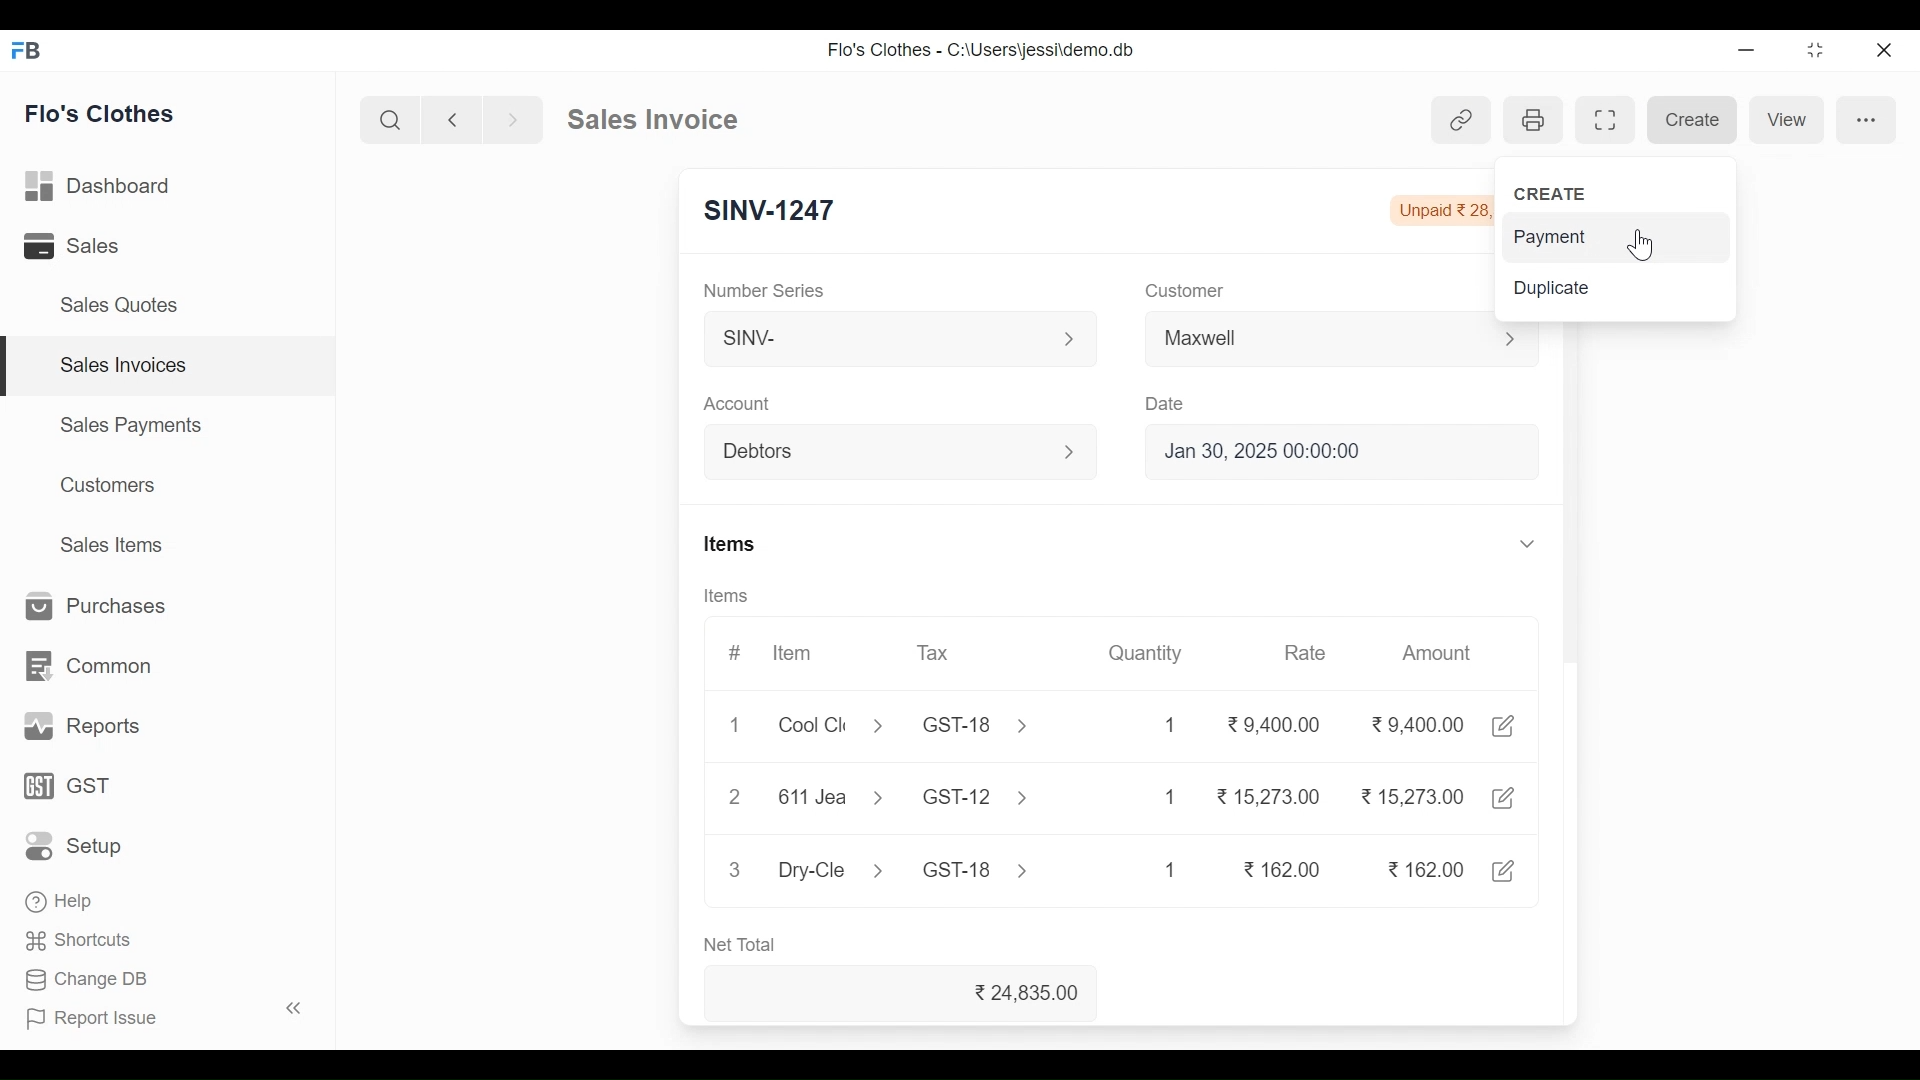 The width and height of the screenshot is (1920, 1080). Describe the element at coordinates (1881, 51) in the screenshot. I see `Close` at that location.